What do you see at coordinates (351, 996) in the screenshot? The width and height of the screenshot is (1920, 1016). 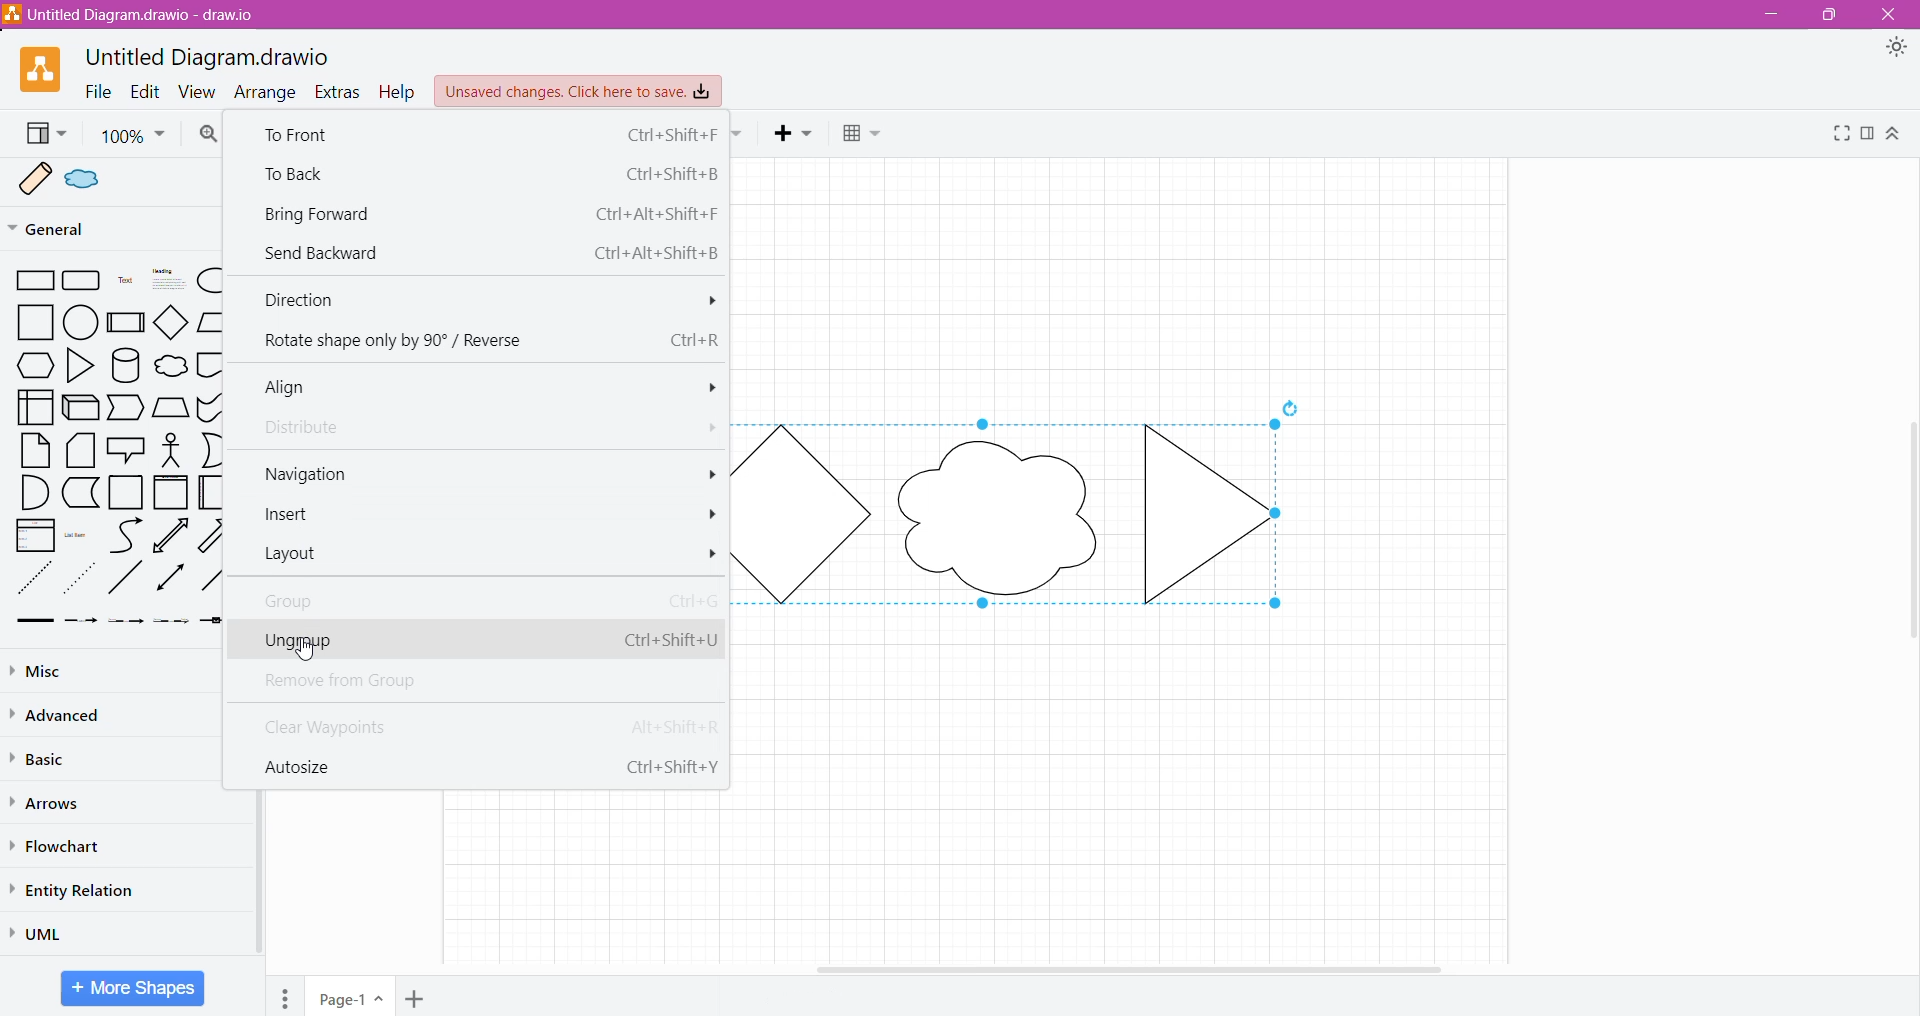 I see `Page-1` at bounding box center [351, 996].